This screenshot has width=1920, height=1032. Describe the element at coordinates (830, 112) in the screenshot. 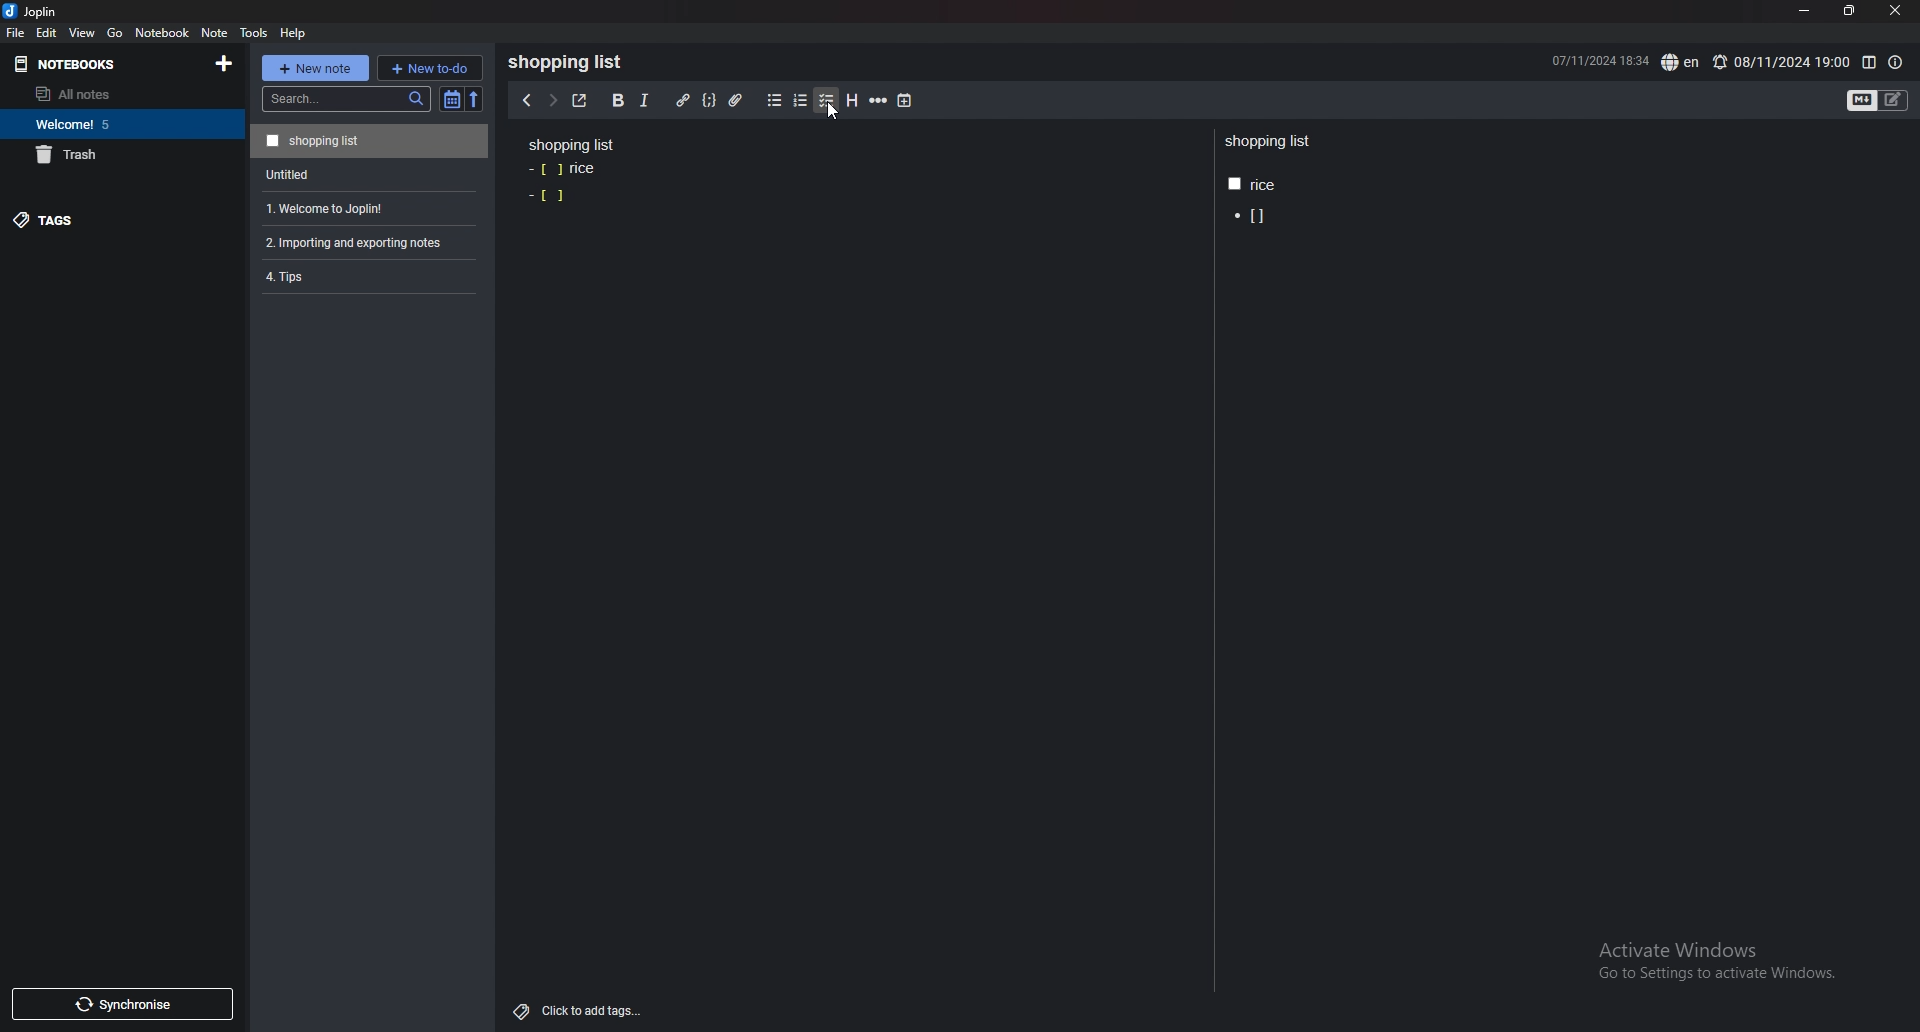

I see `Cursor` at that location.